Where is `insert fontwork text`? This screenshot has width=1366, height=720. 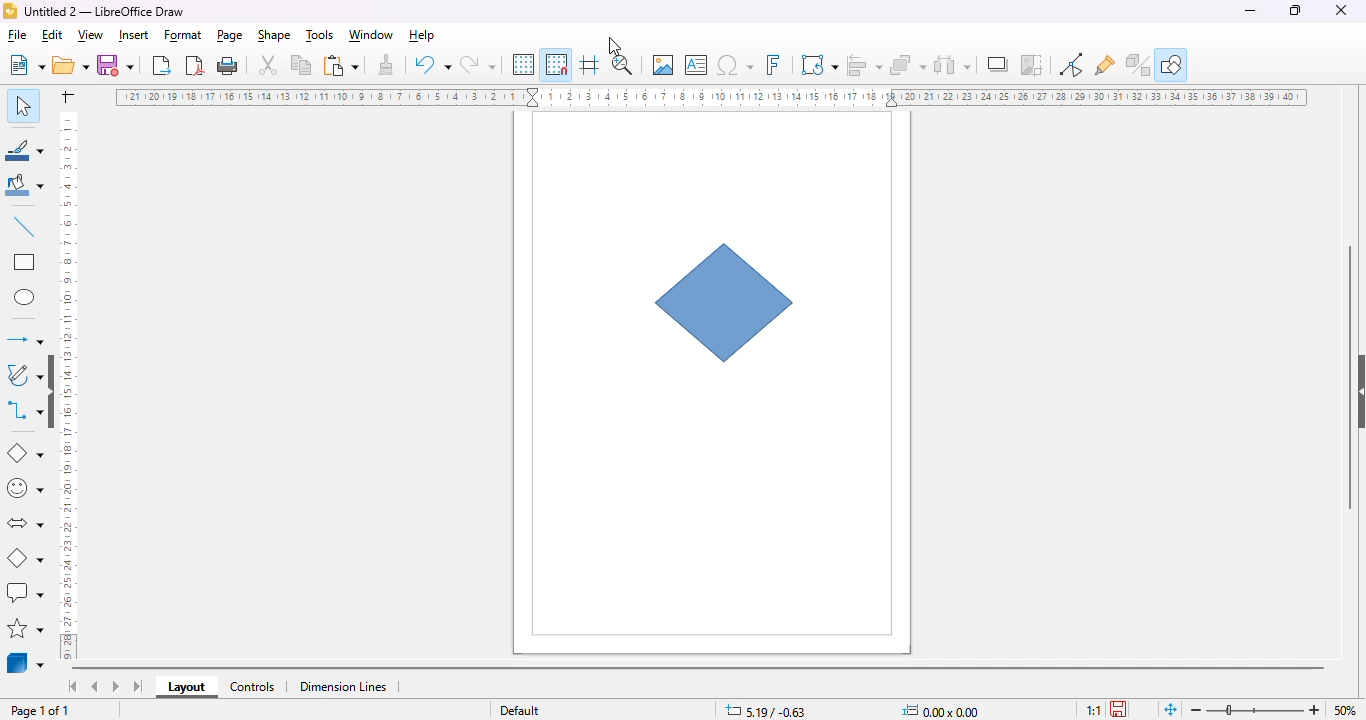 insert fontwork text is located at coordinates (774, 63).